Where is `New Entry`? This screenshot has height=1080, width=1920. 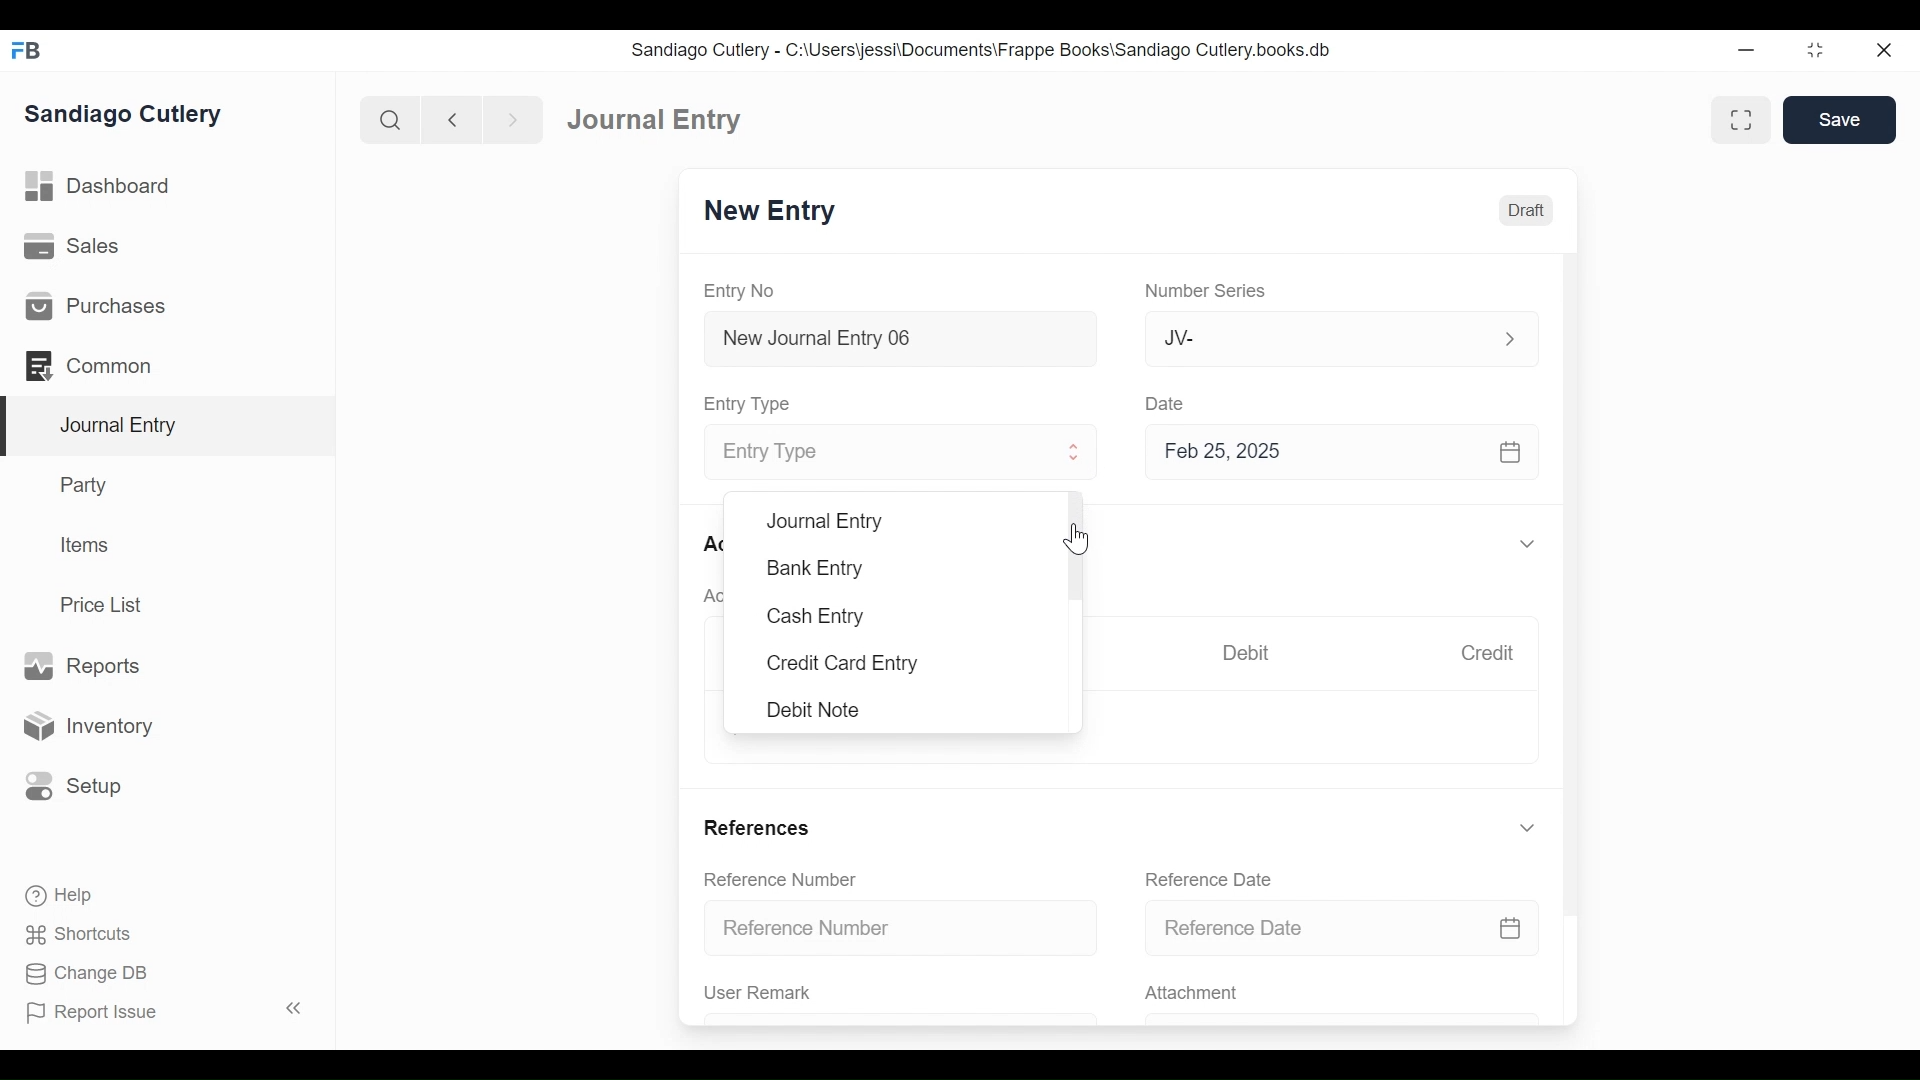 New Entry is located at coordinates (770, 211).